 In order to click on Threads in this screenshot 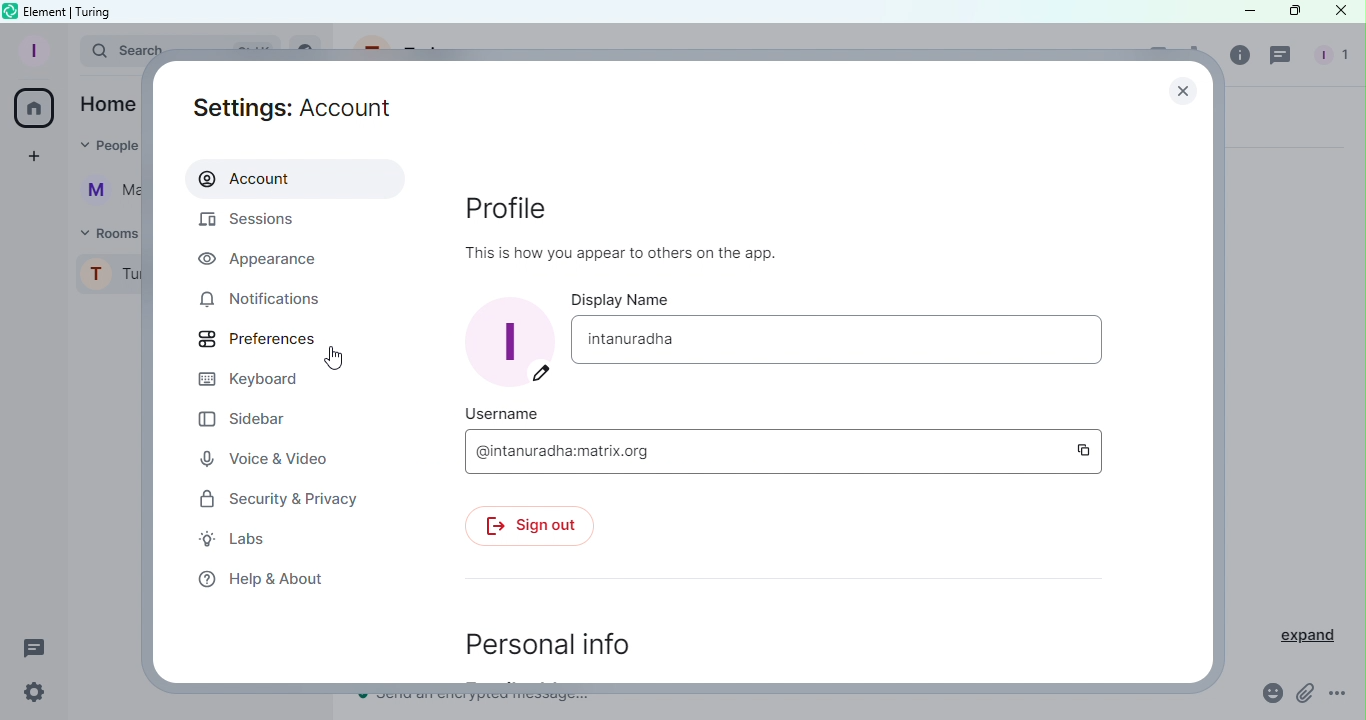, I will do `click(1283, 58)`.